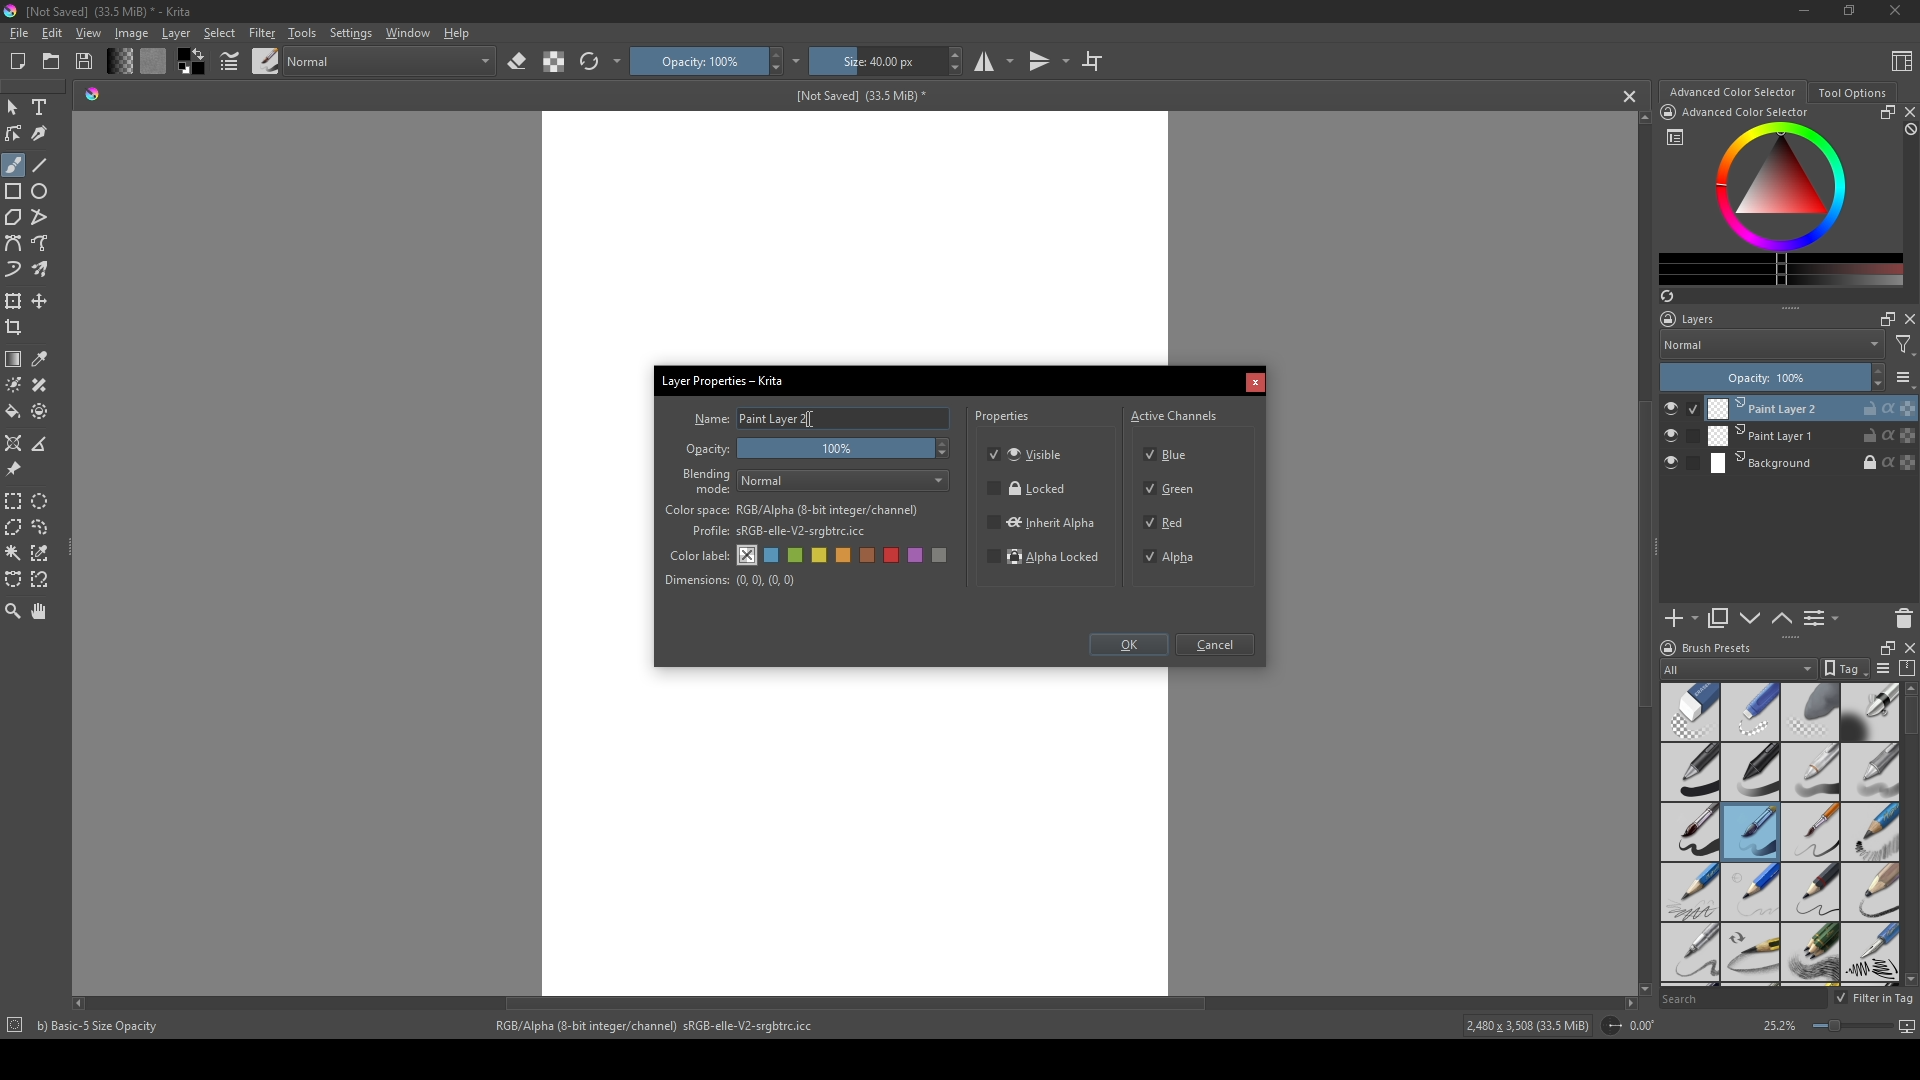 Image resolution: width=1920 pixels, height=1080 pixels. Describe the element at coordinates (1172, 490) in the screenshot. I see `Green` at that location.